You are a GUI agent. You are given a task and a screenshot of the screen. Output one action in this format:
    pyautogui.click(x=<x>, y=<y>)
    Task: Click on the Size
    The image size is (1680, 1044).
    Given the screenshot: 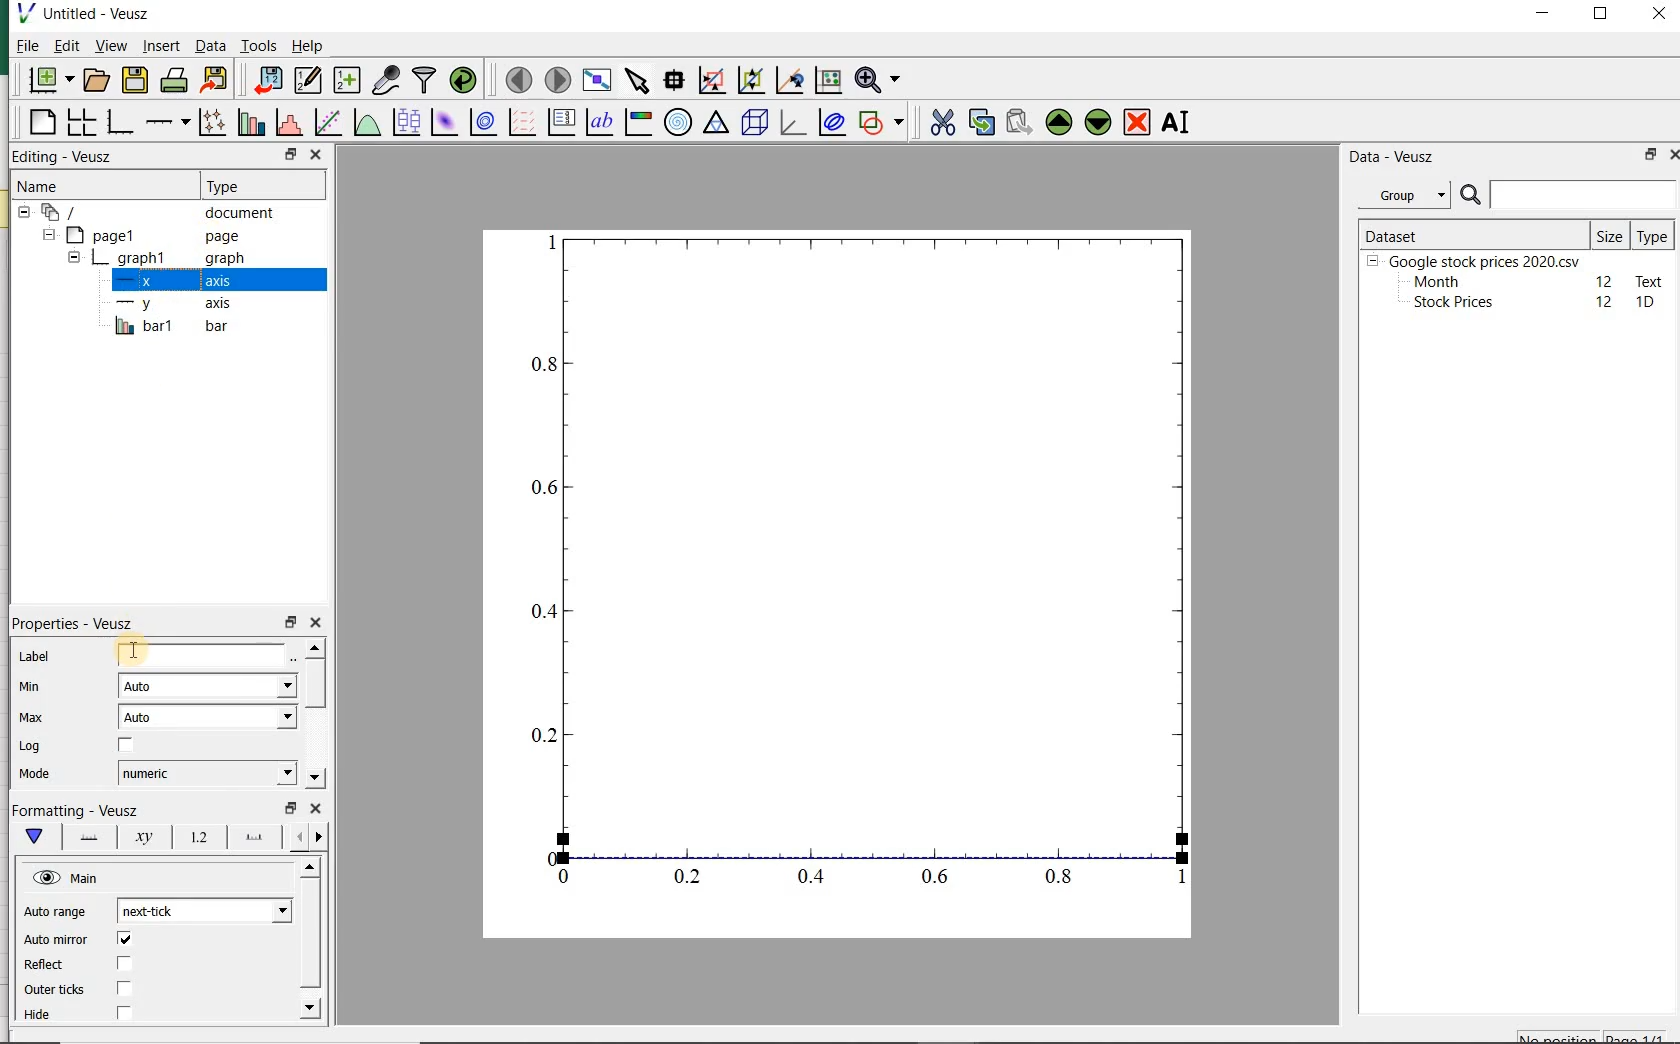 What is the action you would take?
    pyautogui.click(x=1610, y=234)
    